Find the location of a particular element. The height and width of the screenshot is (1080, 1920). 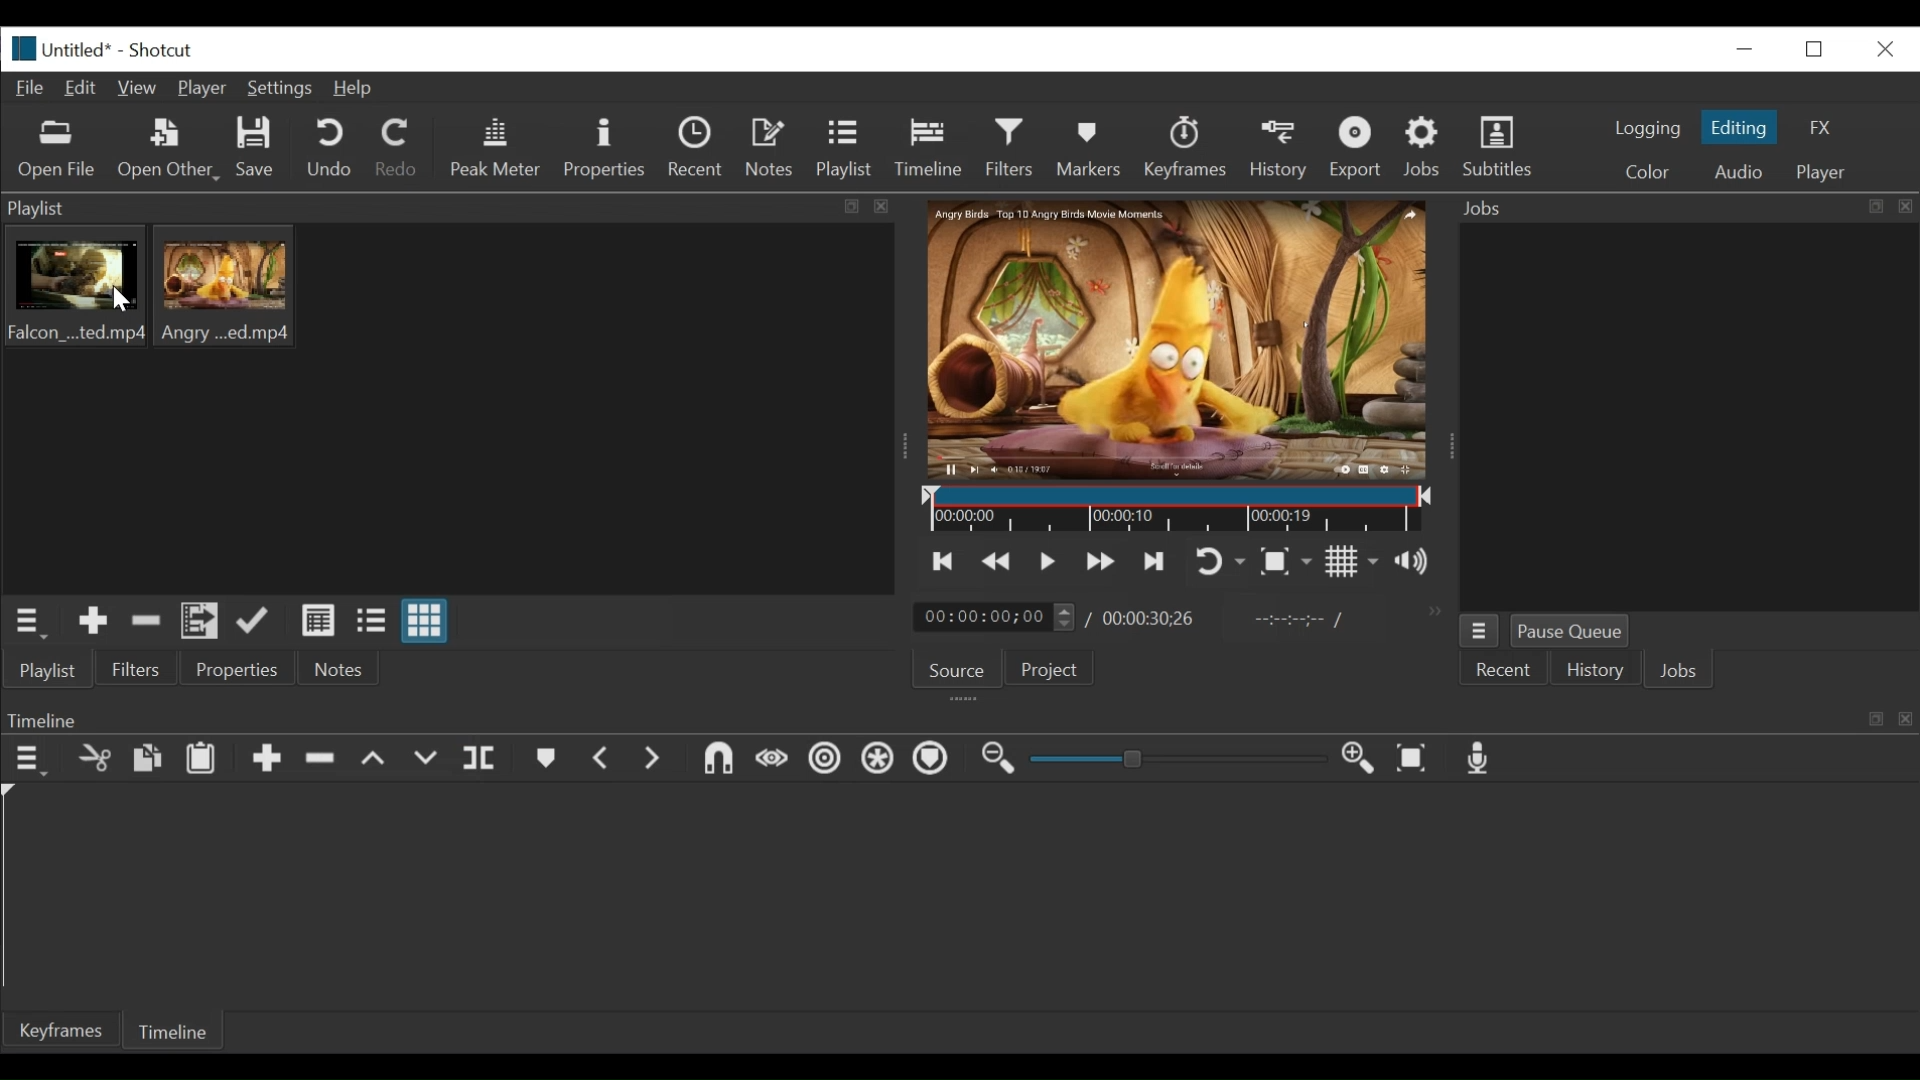

Undo is located at coordinates (332, 149).